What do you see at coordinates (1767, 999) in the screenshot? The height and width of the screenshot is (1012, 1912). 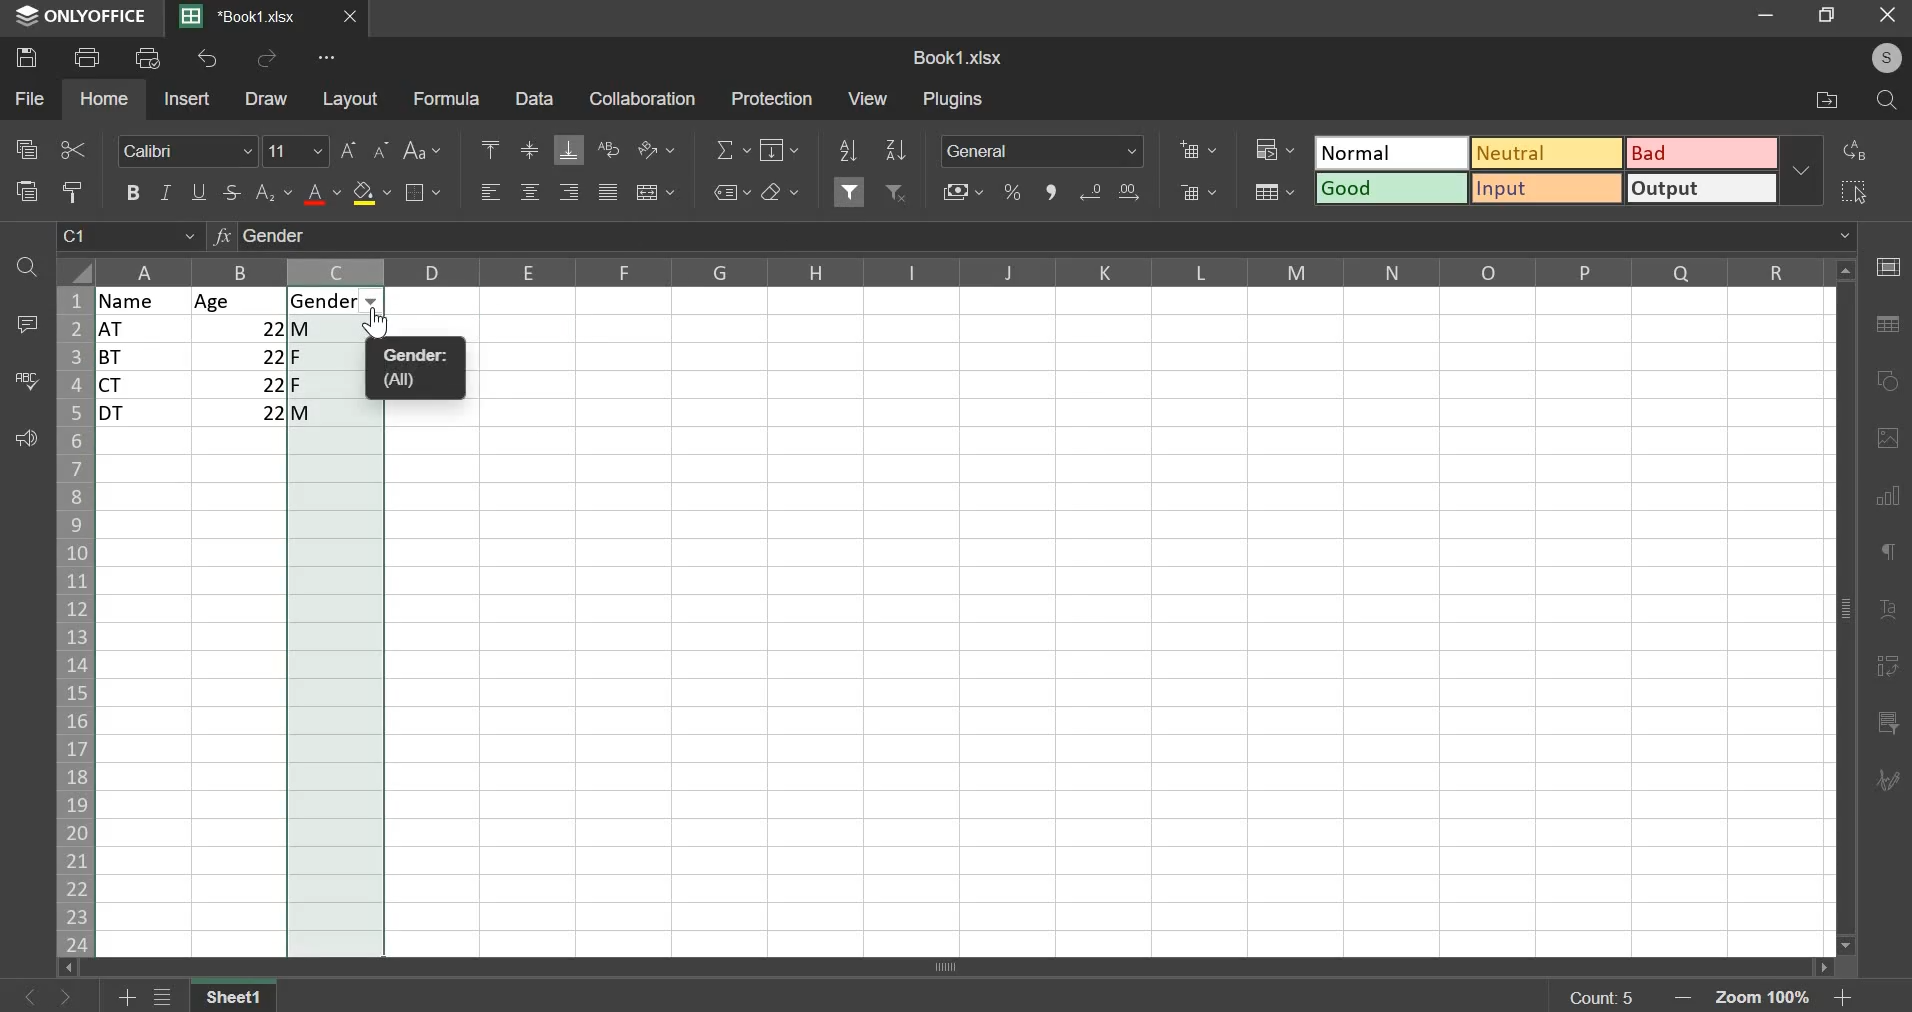 I see `zoom kevel` at bounding box center [1767, 999].